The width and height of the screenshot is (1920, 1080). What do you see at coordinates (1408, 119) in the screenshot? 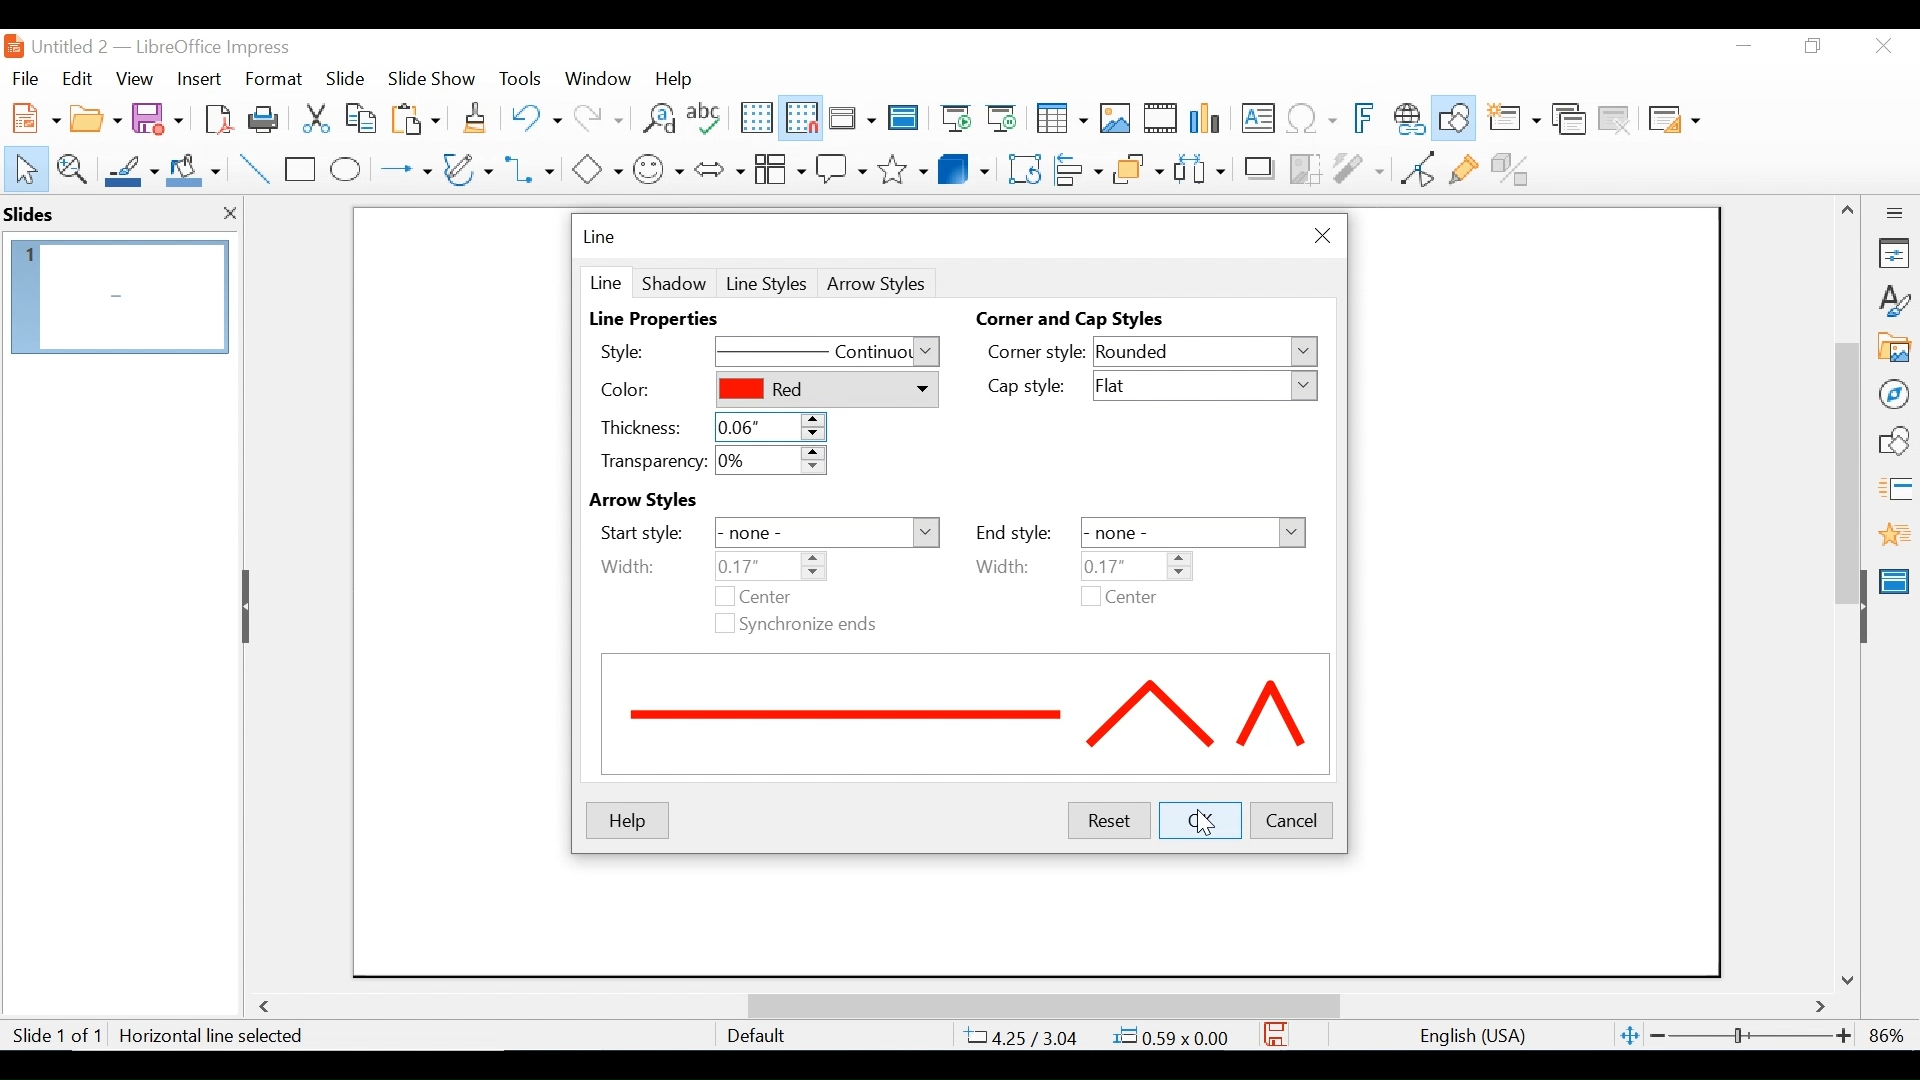
I see `Insert Hyperlink` at bounding box center [1408, 119].